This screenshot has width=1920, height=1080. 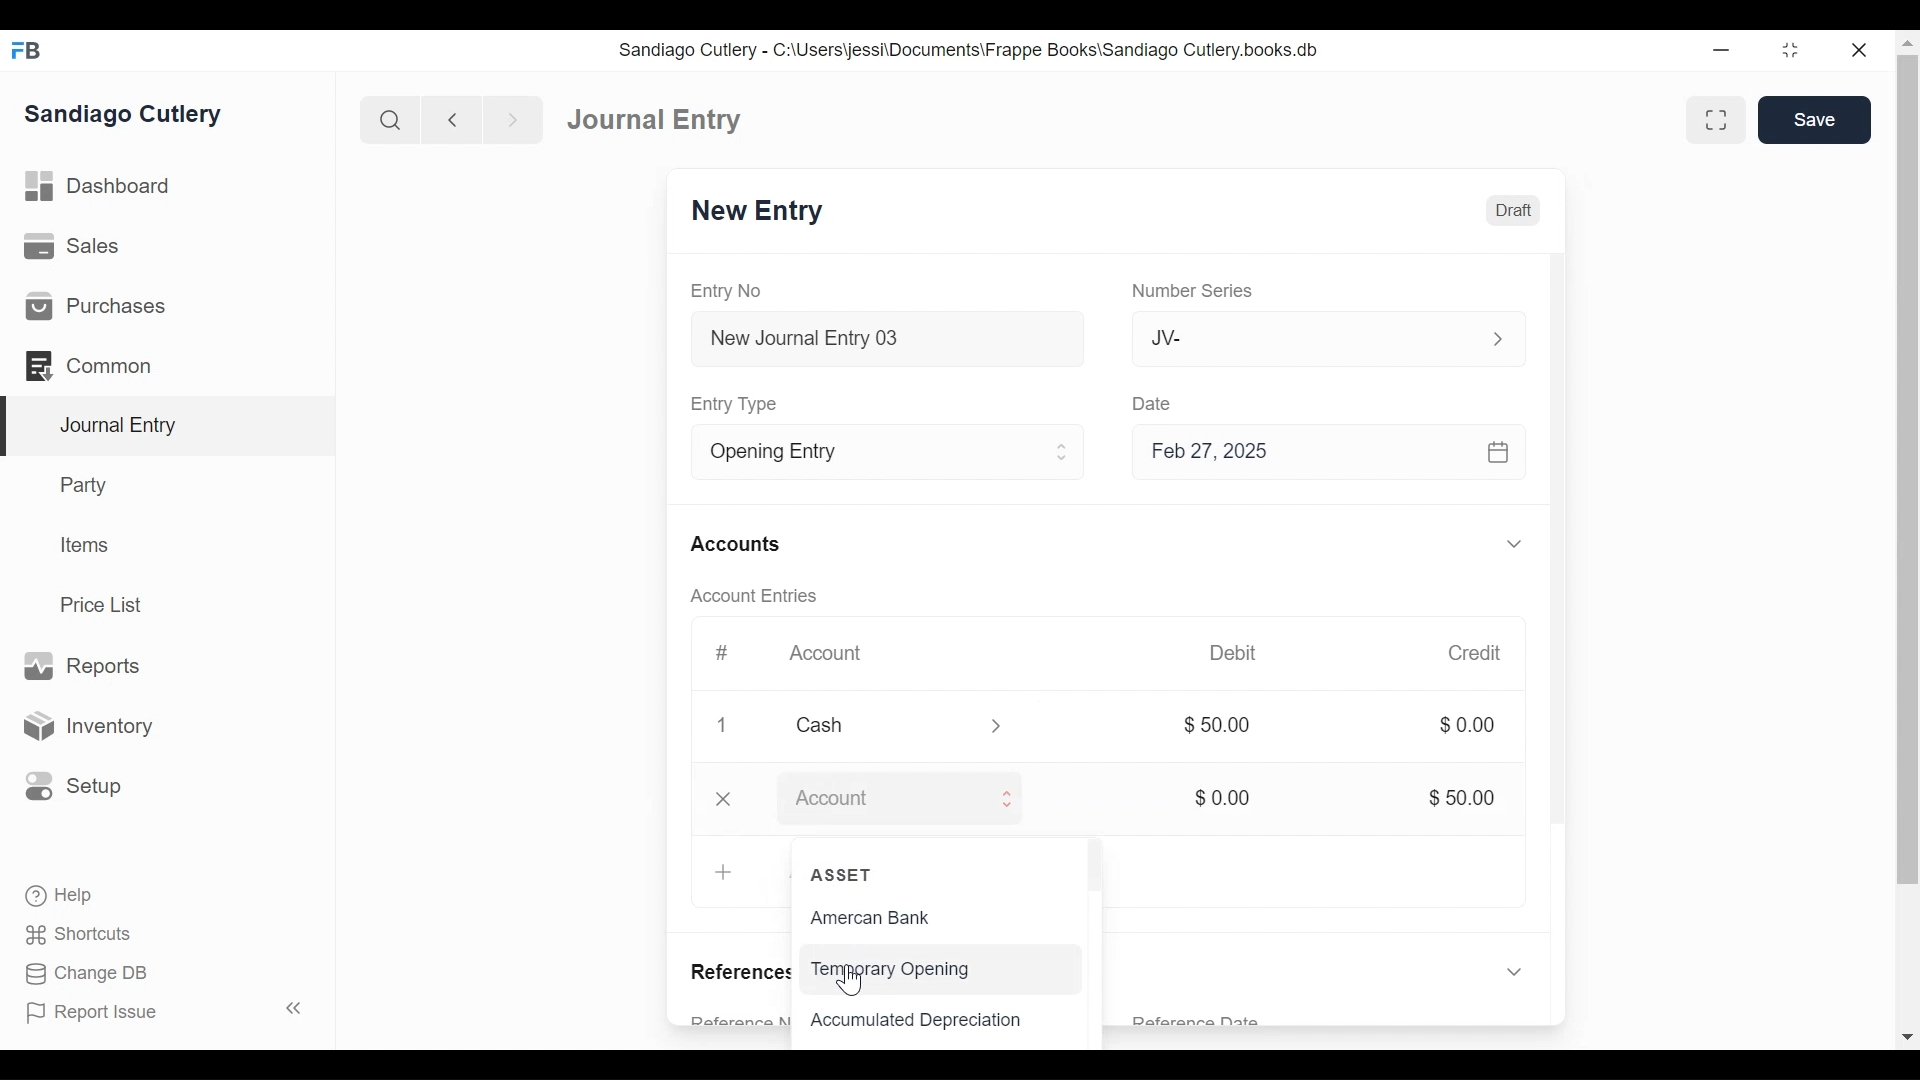 What do you see at coordinates (744, 405) in the screenshot?
I see `Entry Type` at bounding box center [744, 405].